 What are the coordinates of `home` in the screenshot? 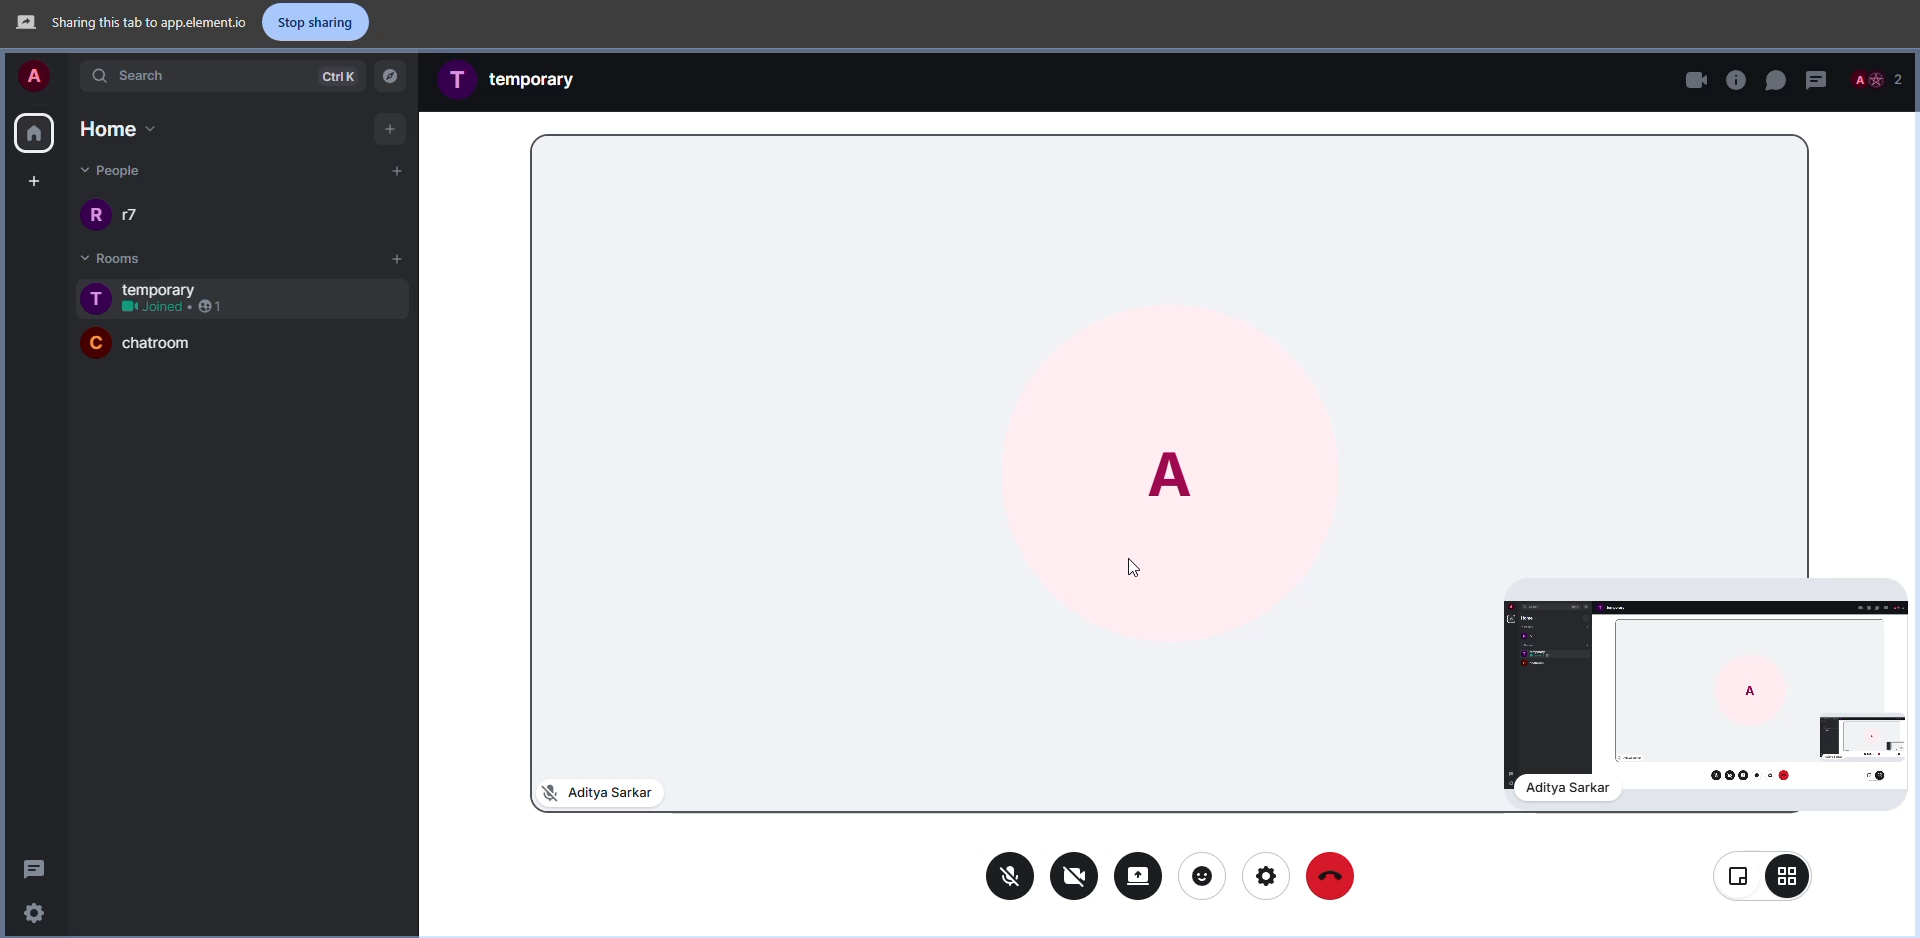 It's located at (38, 135).